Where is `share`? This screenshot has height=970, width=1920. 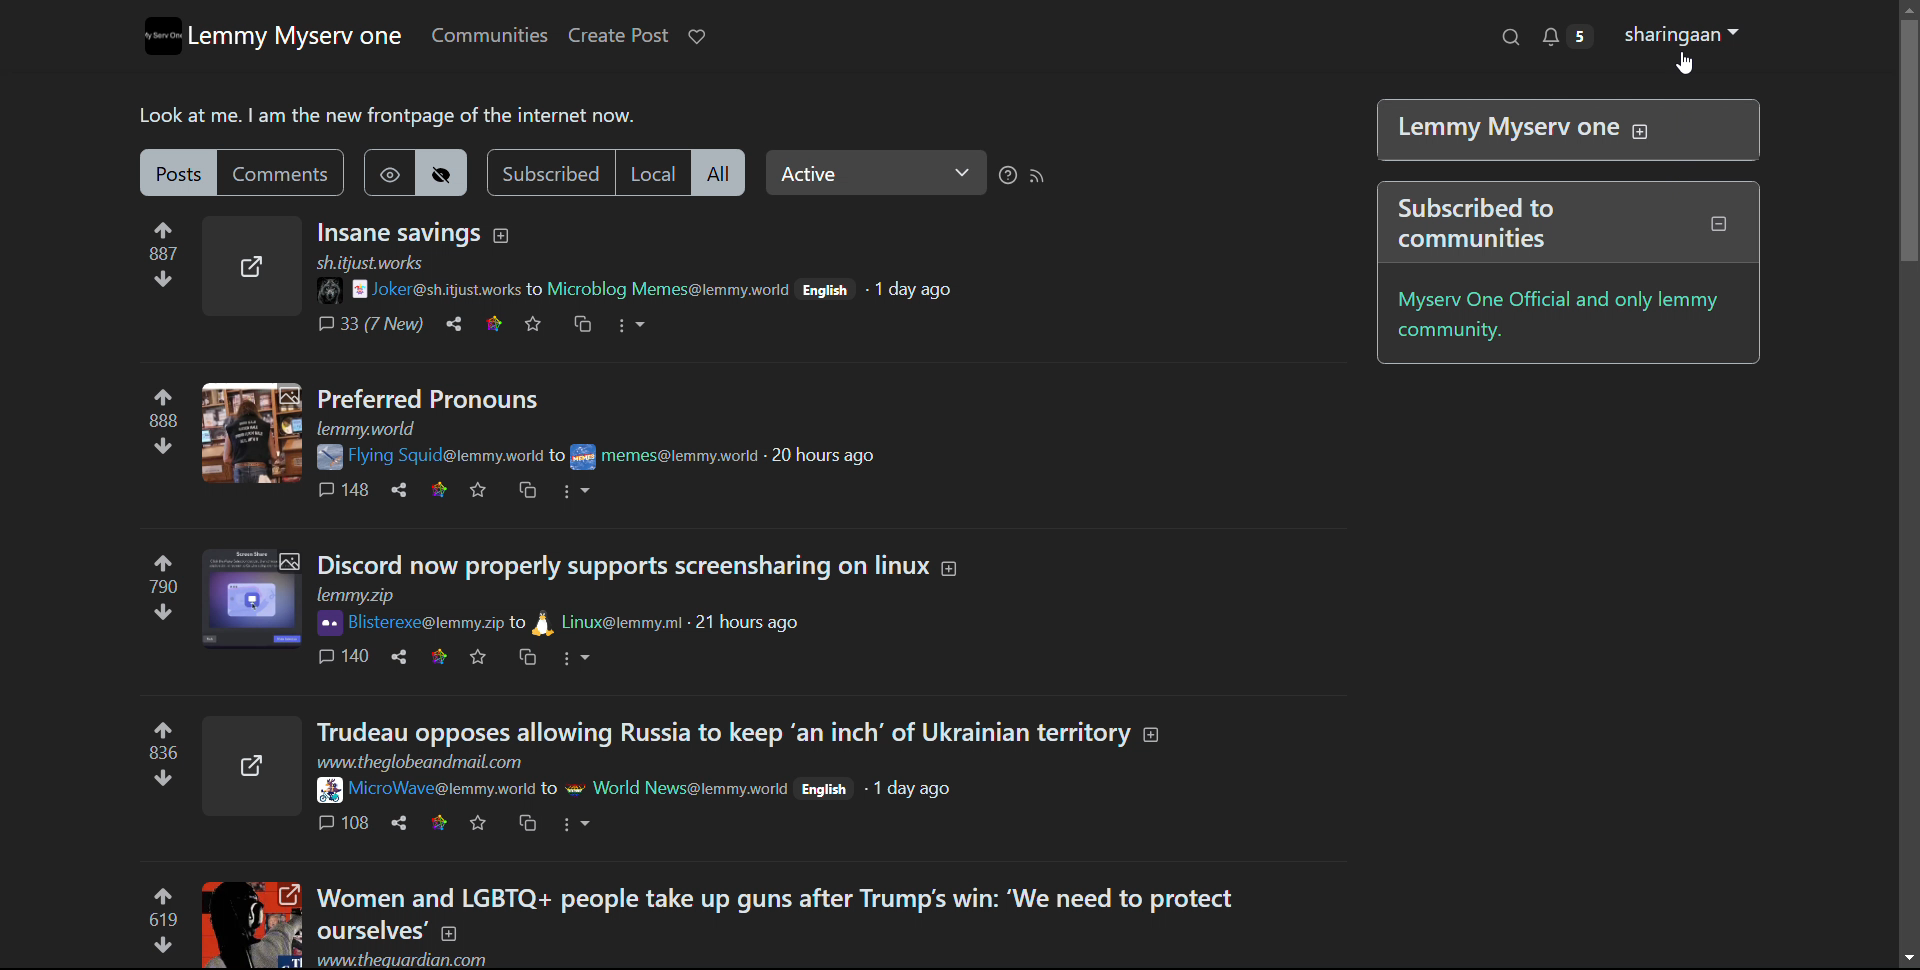 share is located at coordinates (401, 656).